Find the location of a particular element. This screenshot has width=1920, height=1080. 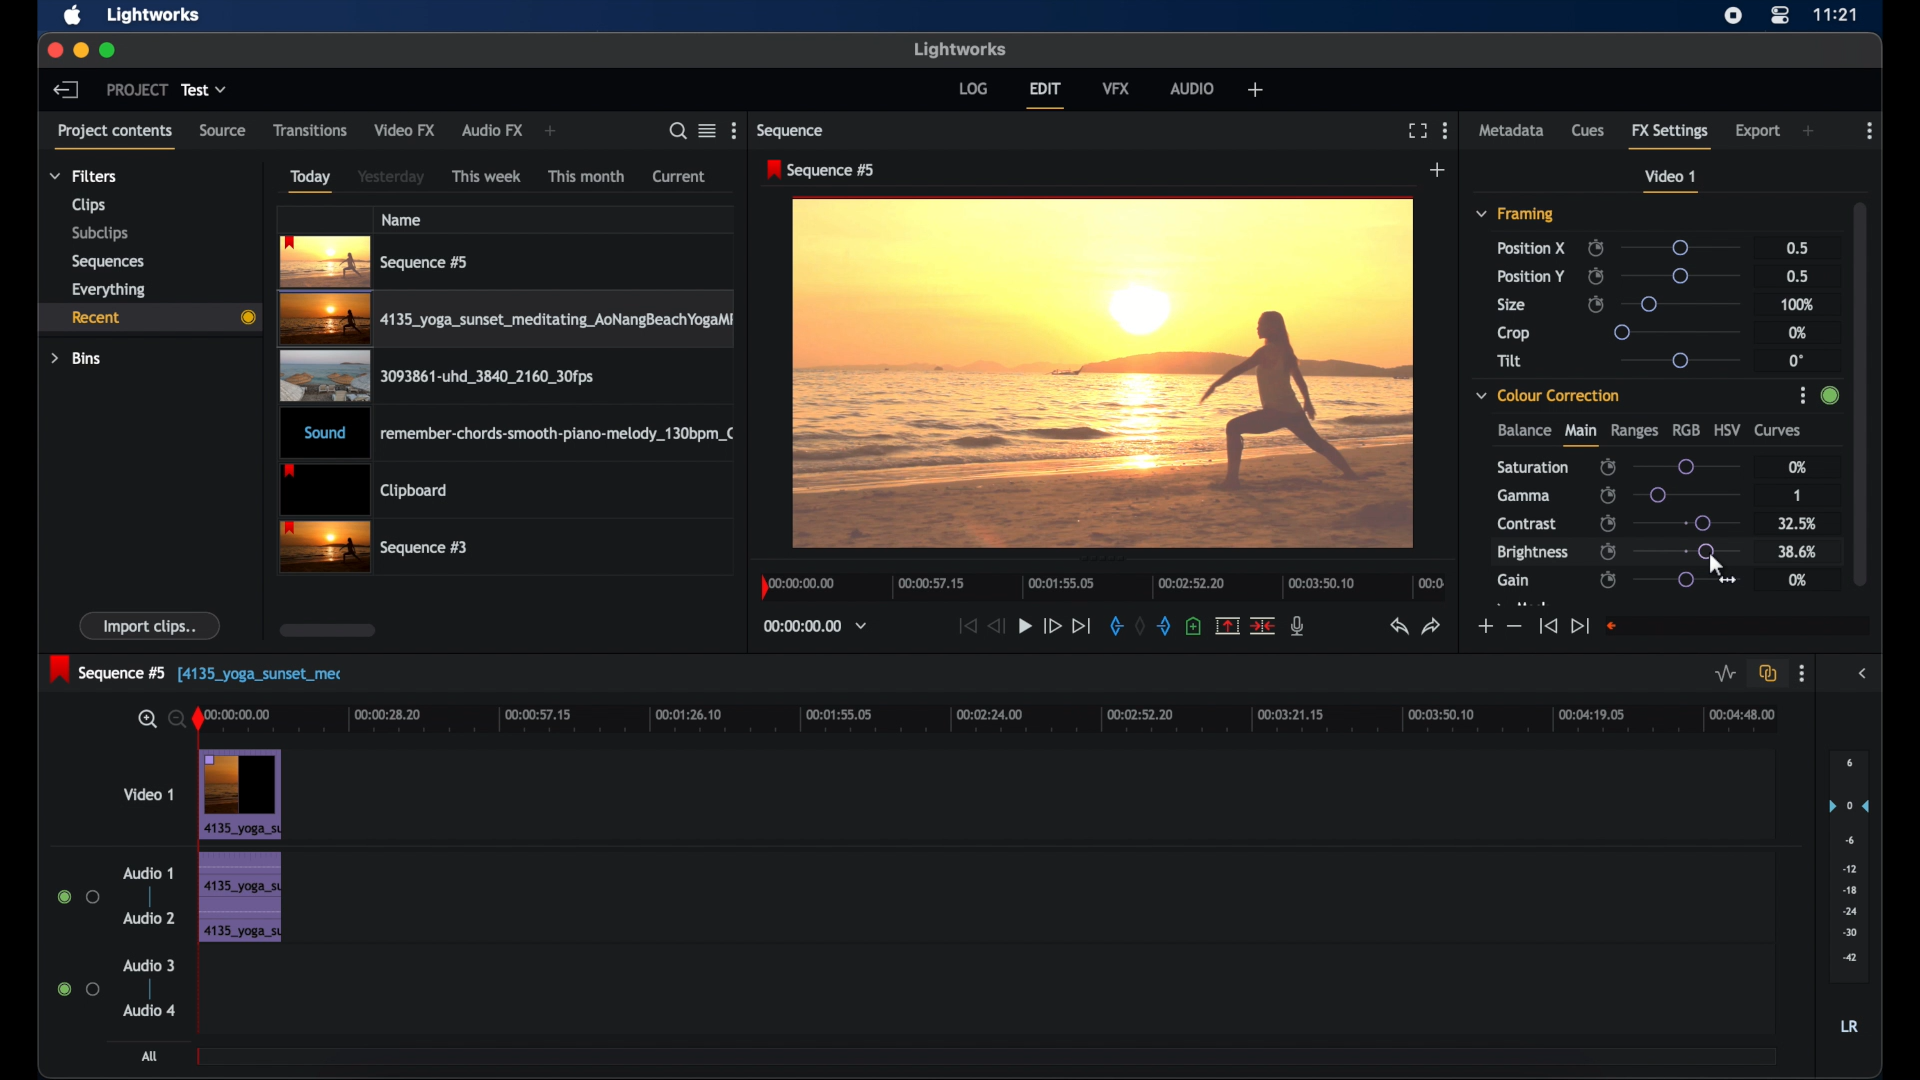

radio button is located at coordinates (78, 897).